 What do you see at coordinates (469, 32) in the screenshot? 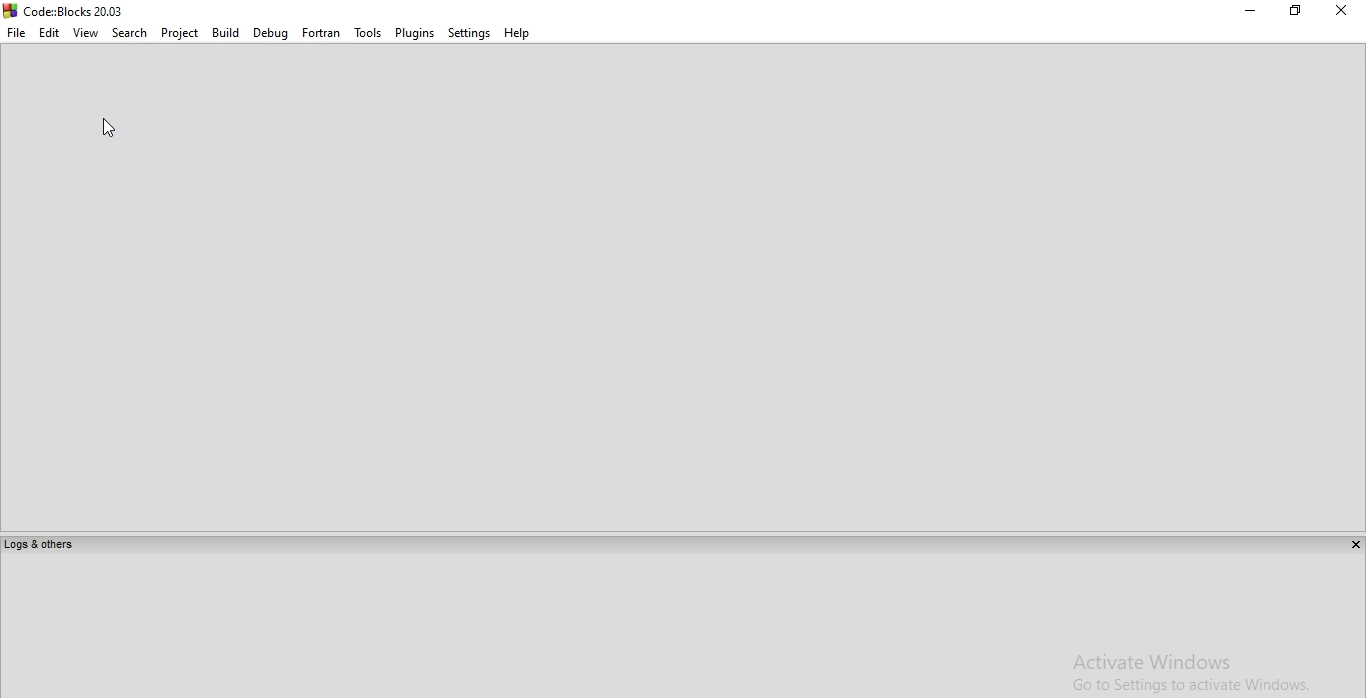
I see `Settings ` at bounding box center [469, 32].